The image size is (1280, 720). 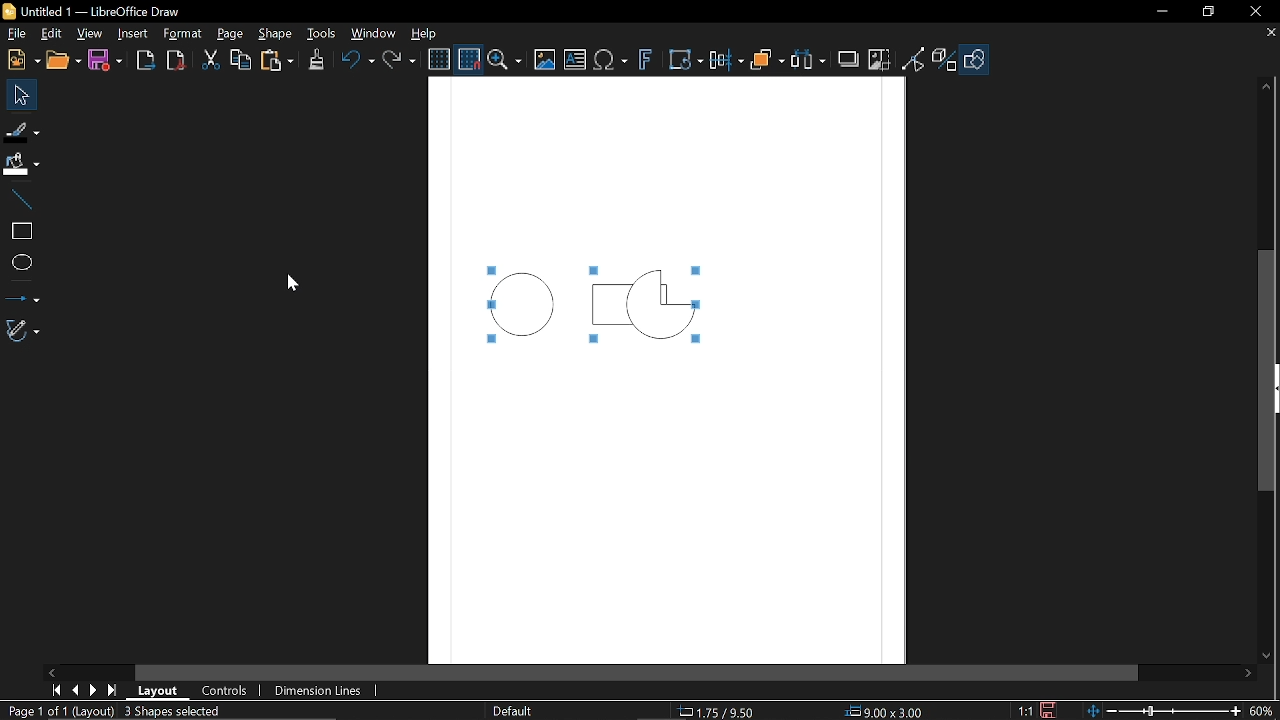 I want to click on B Untitled 1 — LibreOffice Draw, so click(x=110, y=11).